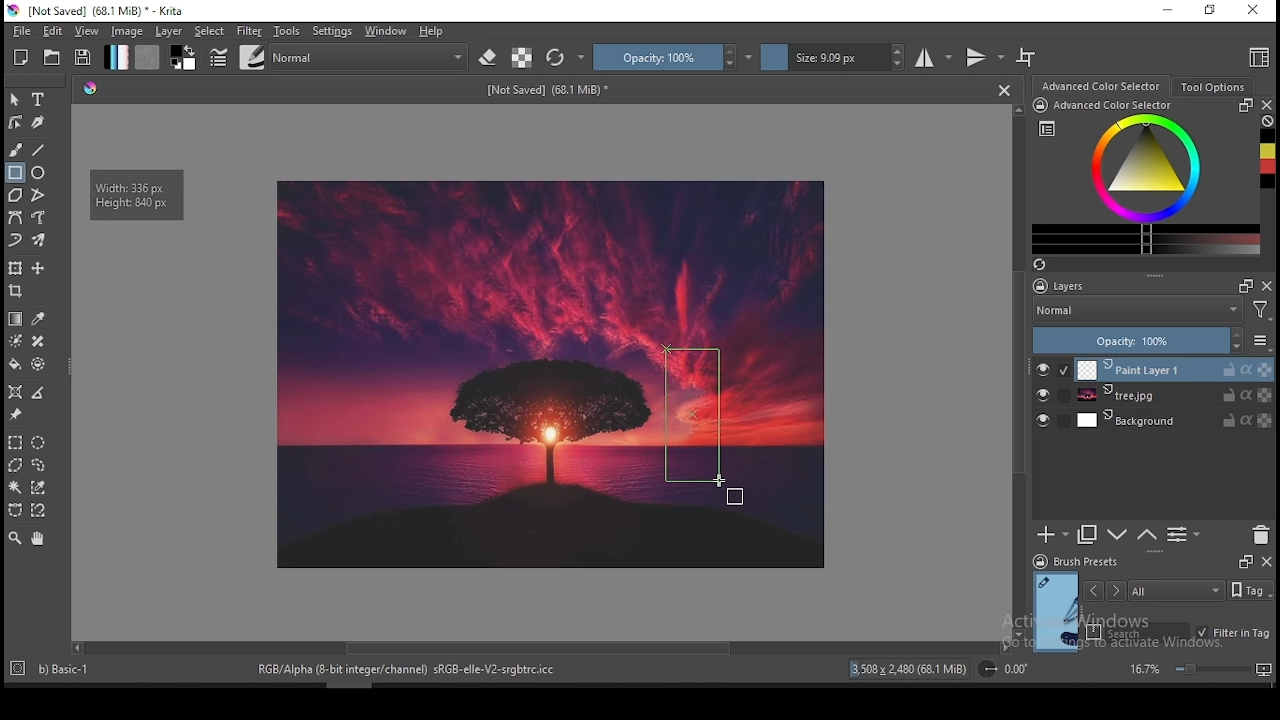 This screenshot has height=720, width=1280. What do you see at coordinates (38, 318) in the screenshot?
I see `pick a color from image and current layer` at bounding box center [38, 318].